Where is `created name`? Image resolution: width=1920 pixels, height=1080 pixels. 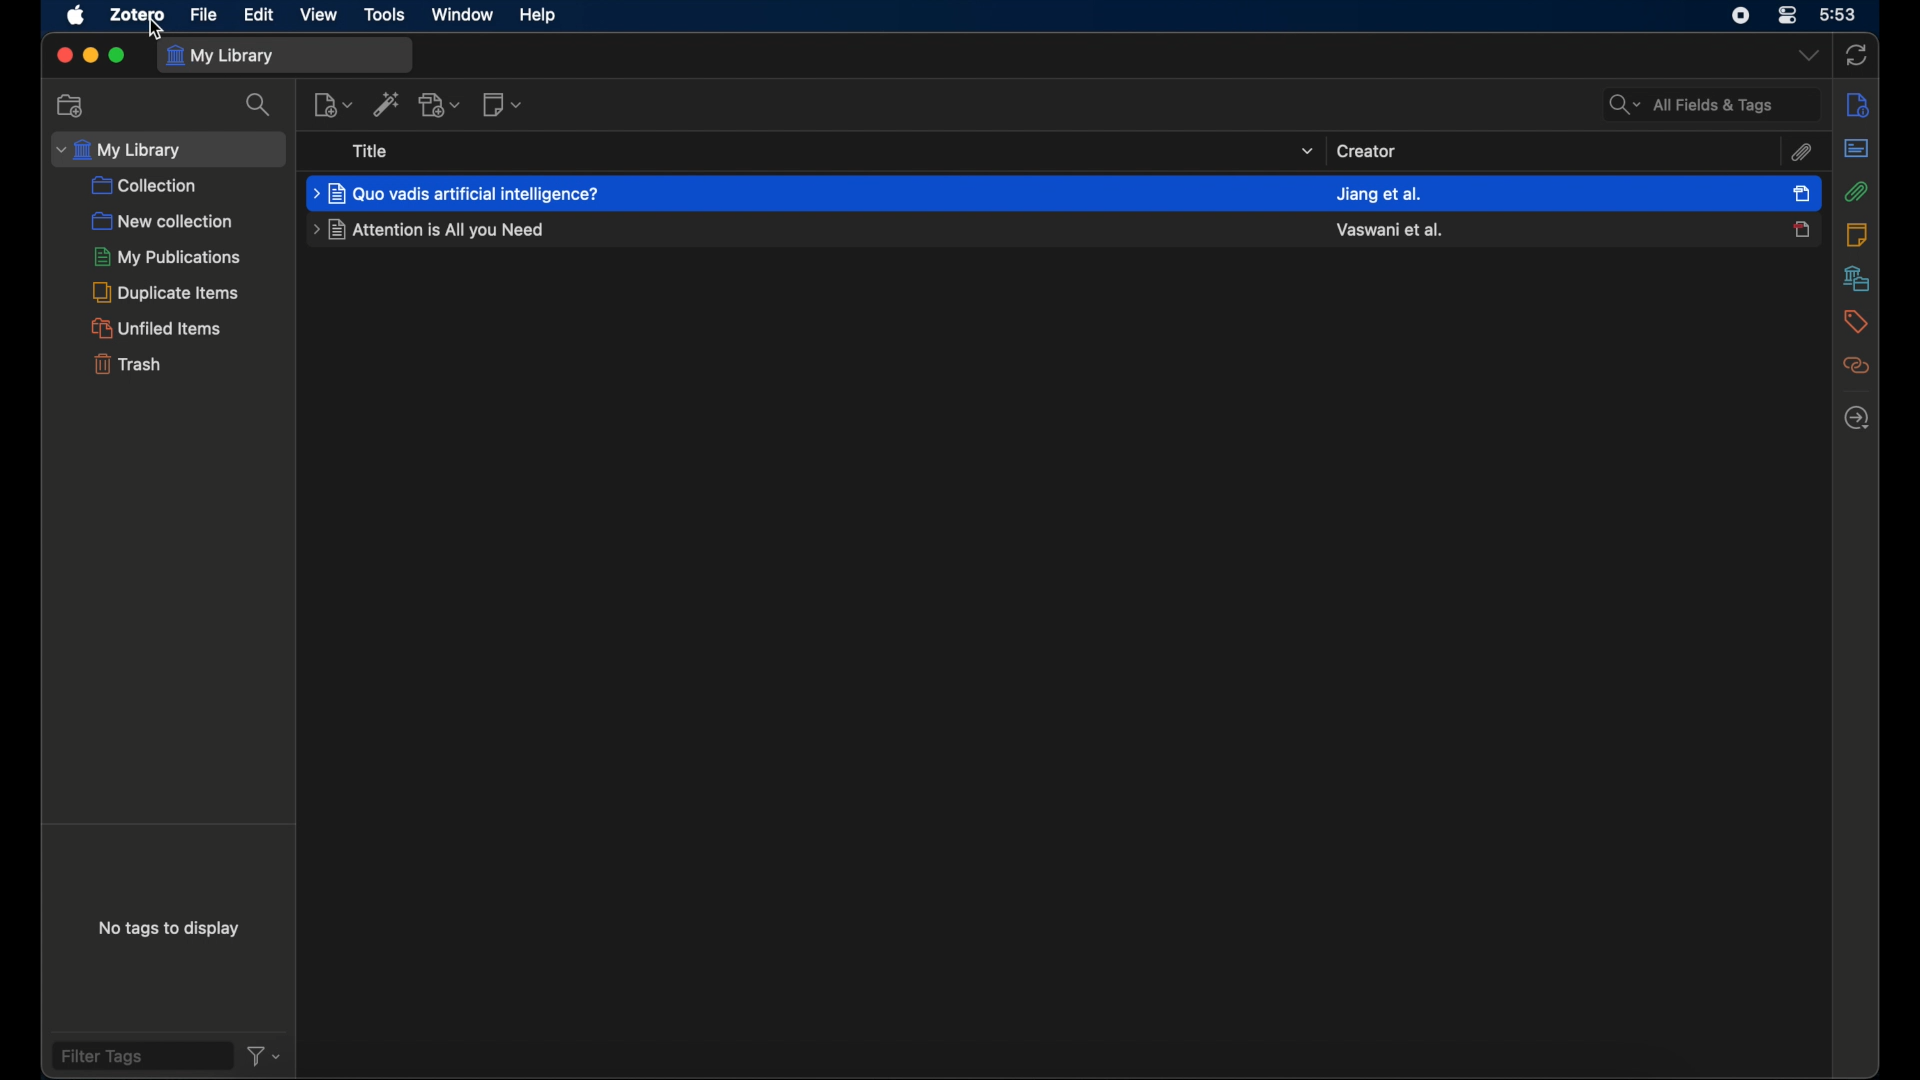 created name is located at coordinates (1379, 192).